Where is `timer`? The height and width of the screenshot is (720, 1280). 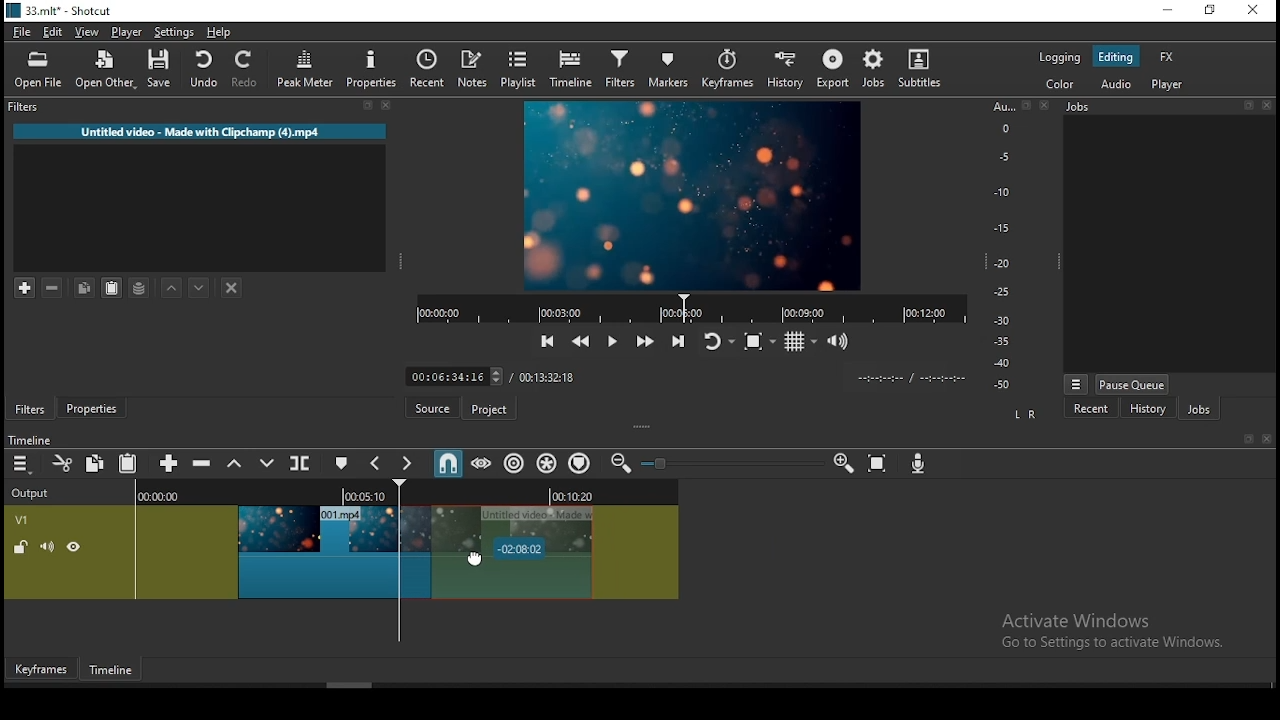
timer is located at coordinates (686, 308).